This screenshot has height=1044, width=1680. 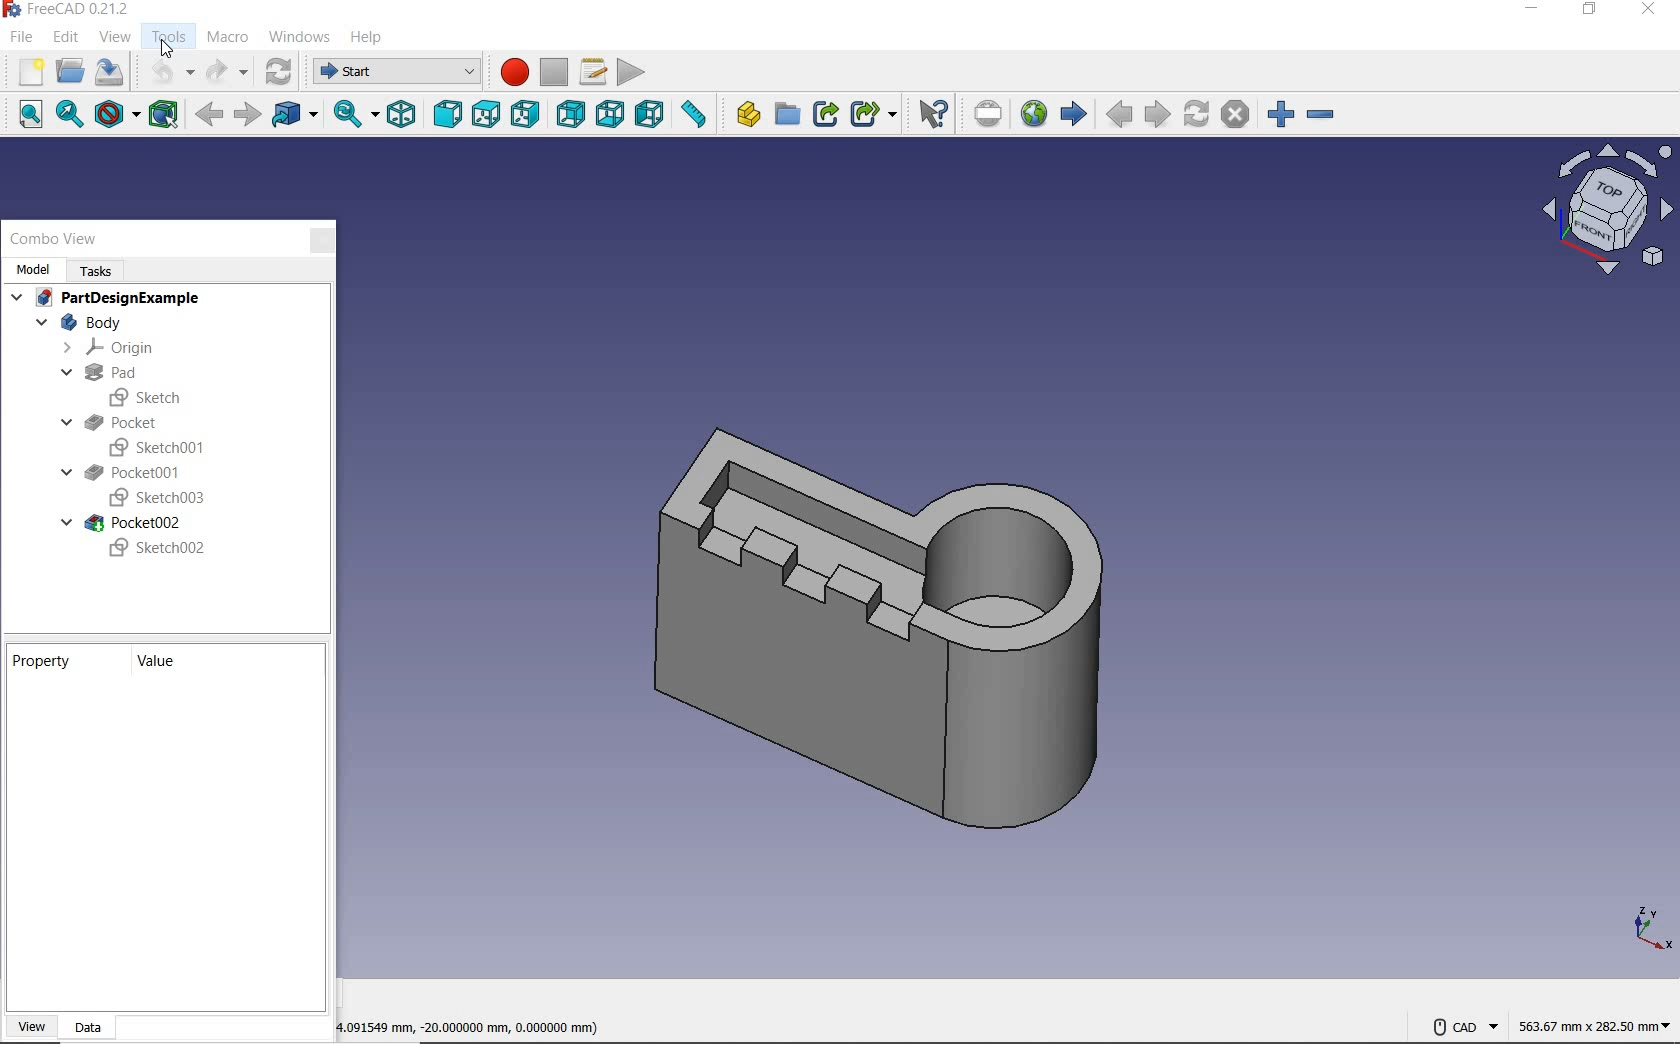 What do you see at coordinates (446, 116) in the screenshot?
I see `Front` at bounding box center [446, 116].